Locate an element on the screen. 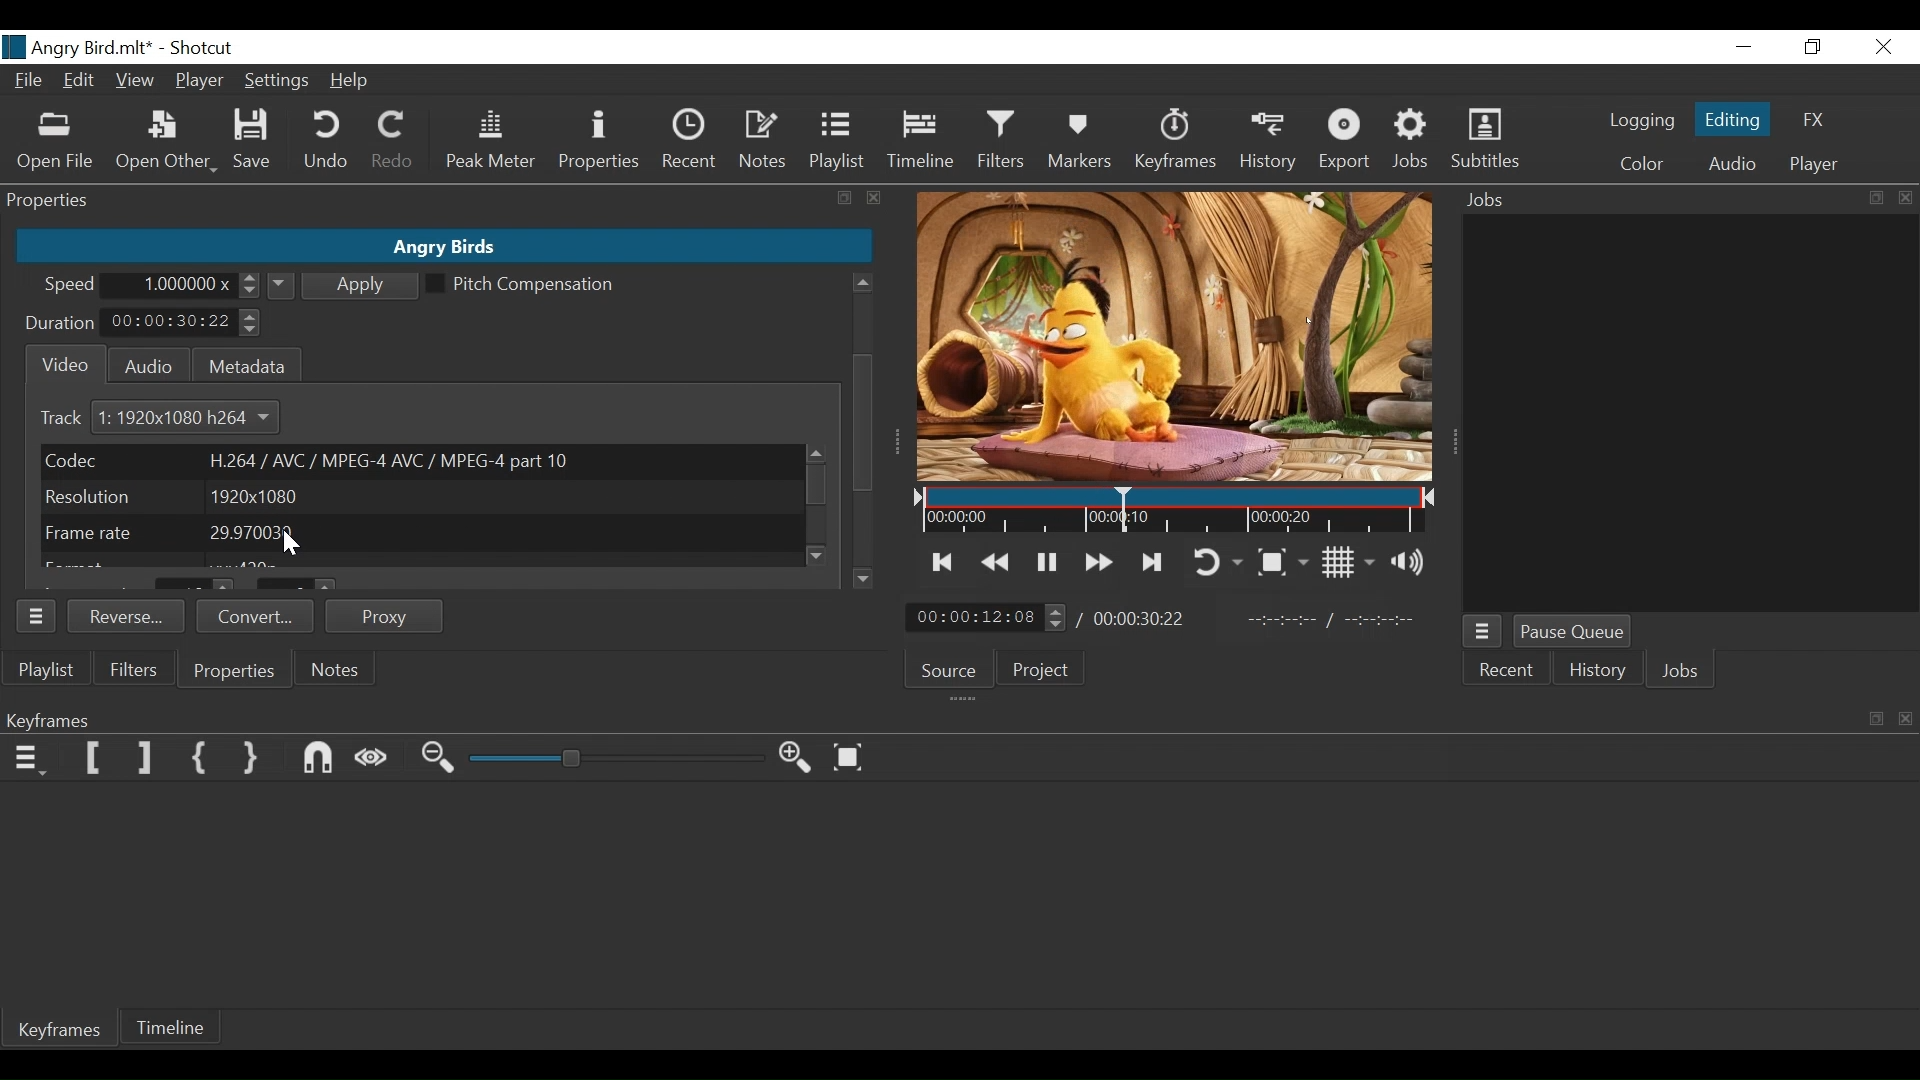 This screenshot has width=1920, height=1080. Cursor is located at coordinates (291, 544).